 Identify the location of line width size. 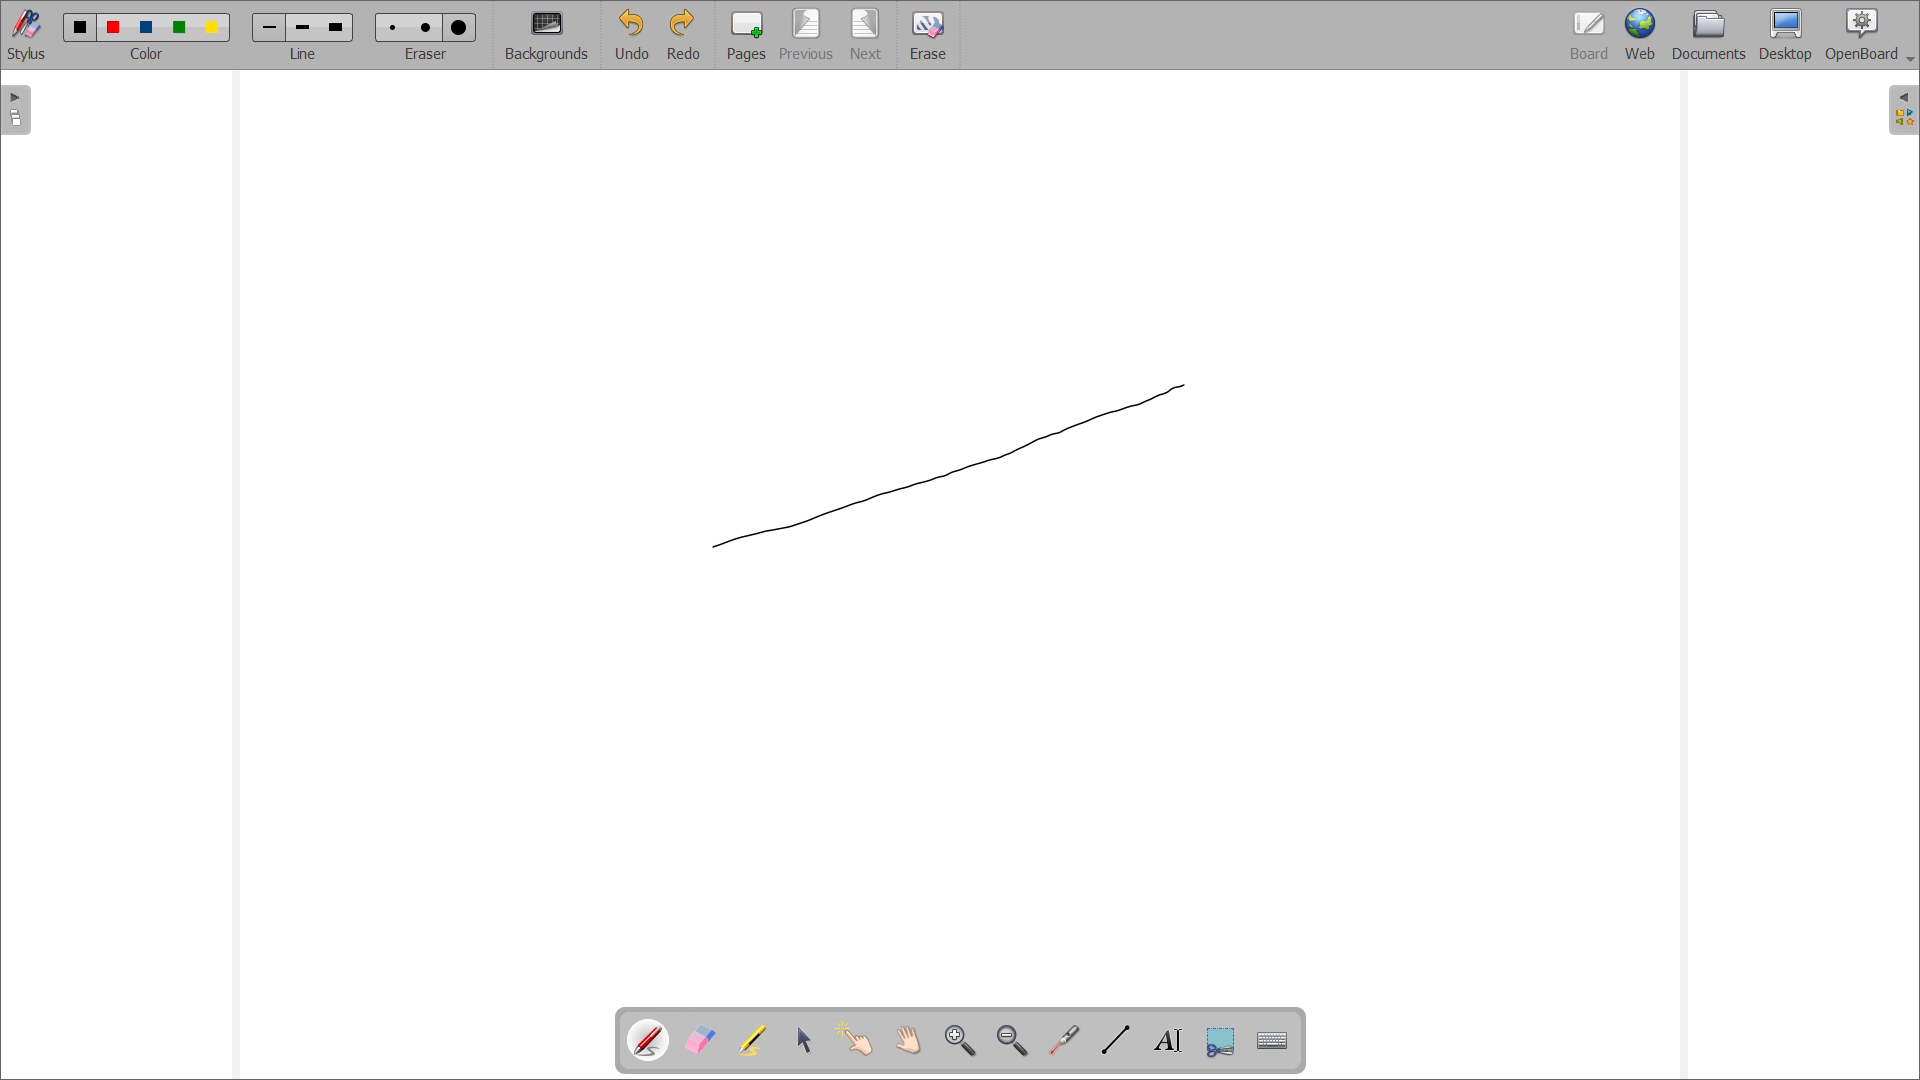
(272, 29).